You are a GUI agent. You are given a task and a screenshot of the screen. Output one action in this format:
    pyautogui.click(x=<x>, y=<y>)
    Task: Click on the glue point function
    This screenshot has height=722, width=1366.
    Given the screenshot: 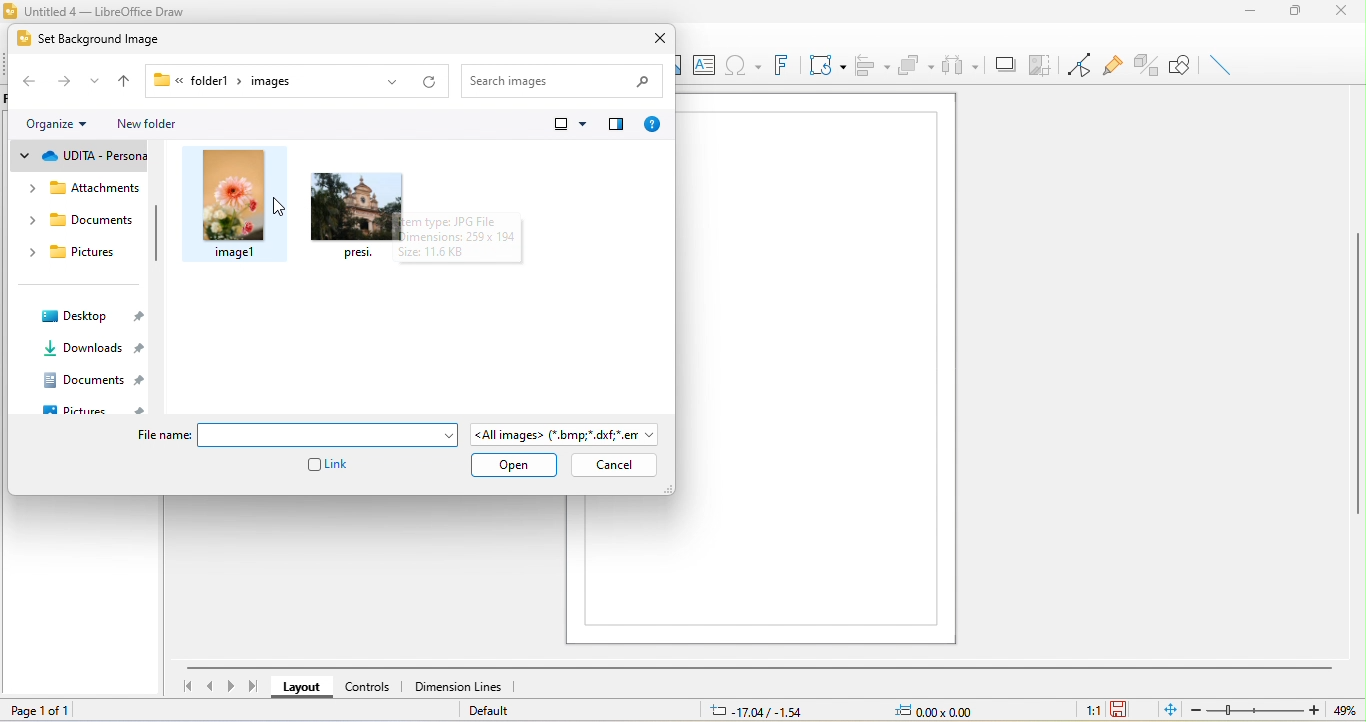 What is the action you would take?
    pyautogui.click(x=1113, y=62)
    